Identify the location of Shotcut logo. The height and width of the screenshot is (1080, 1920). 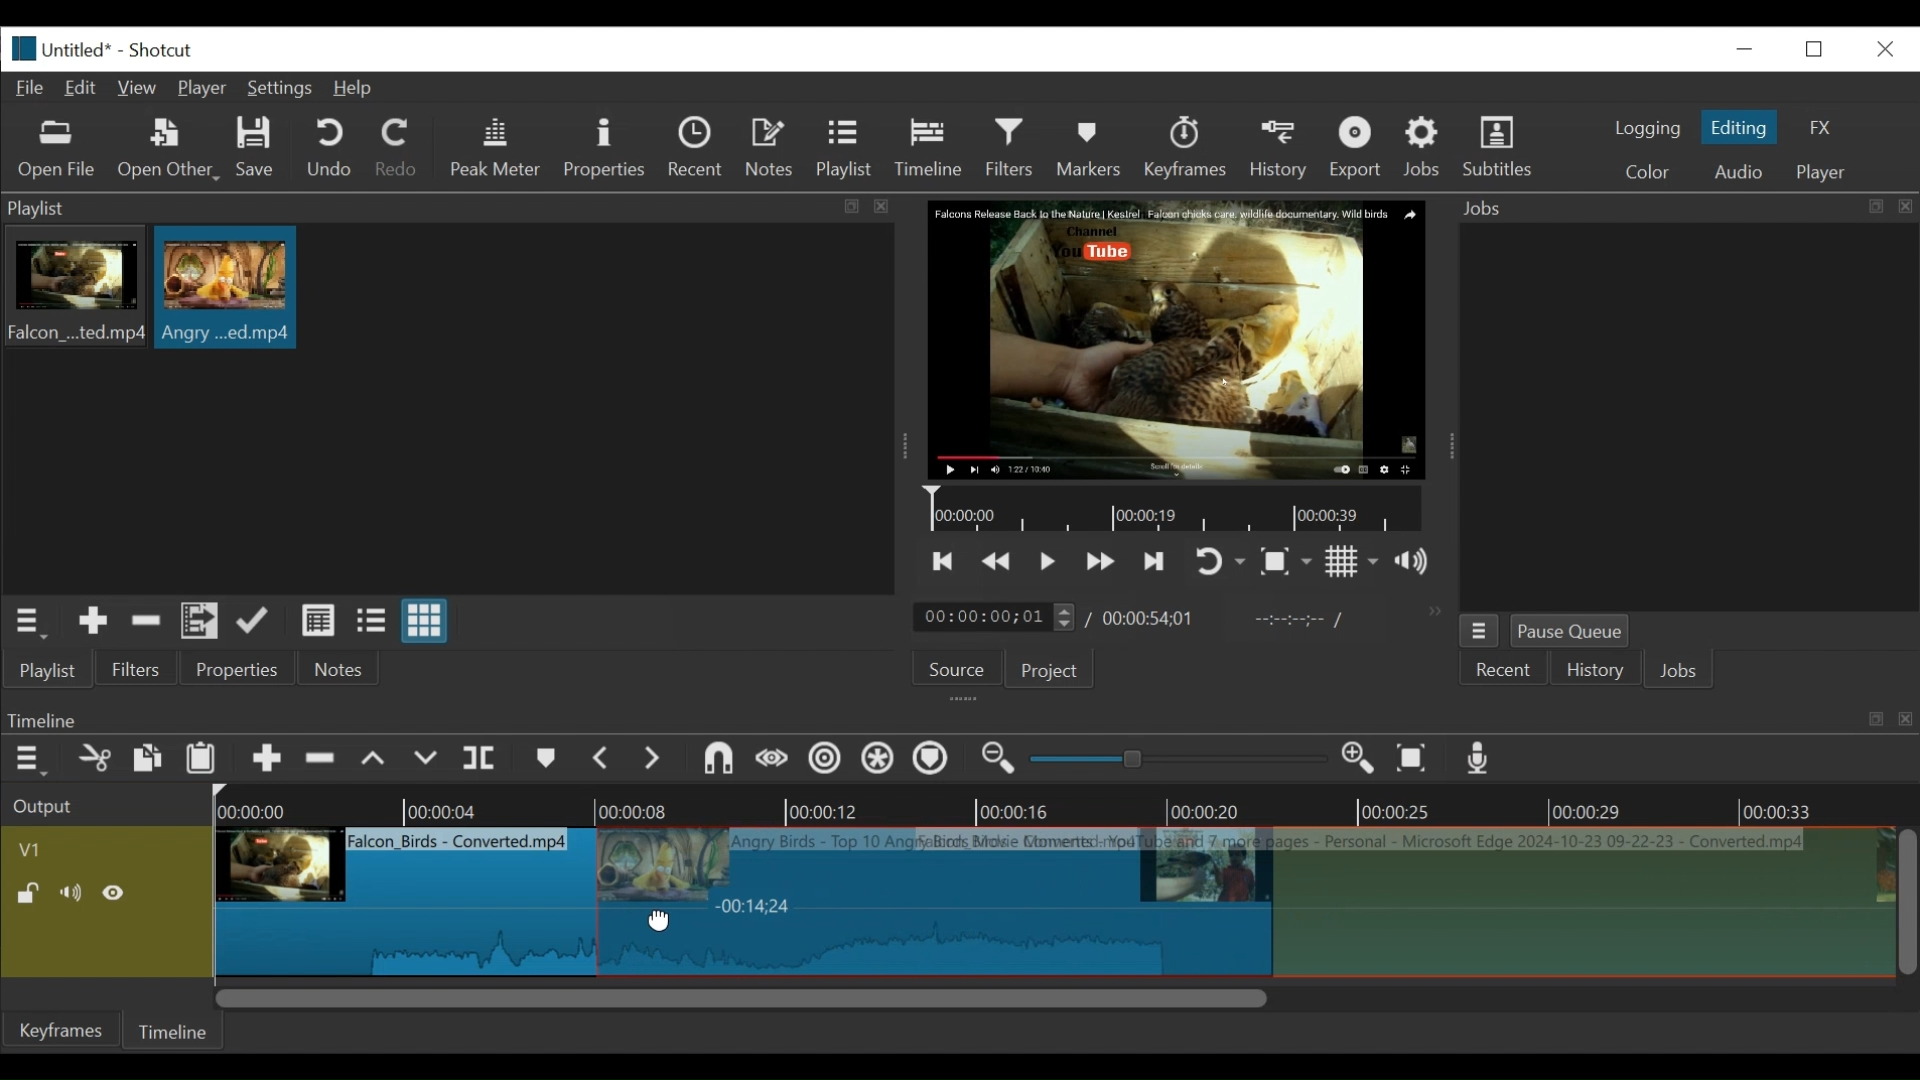
(19, 46).